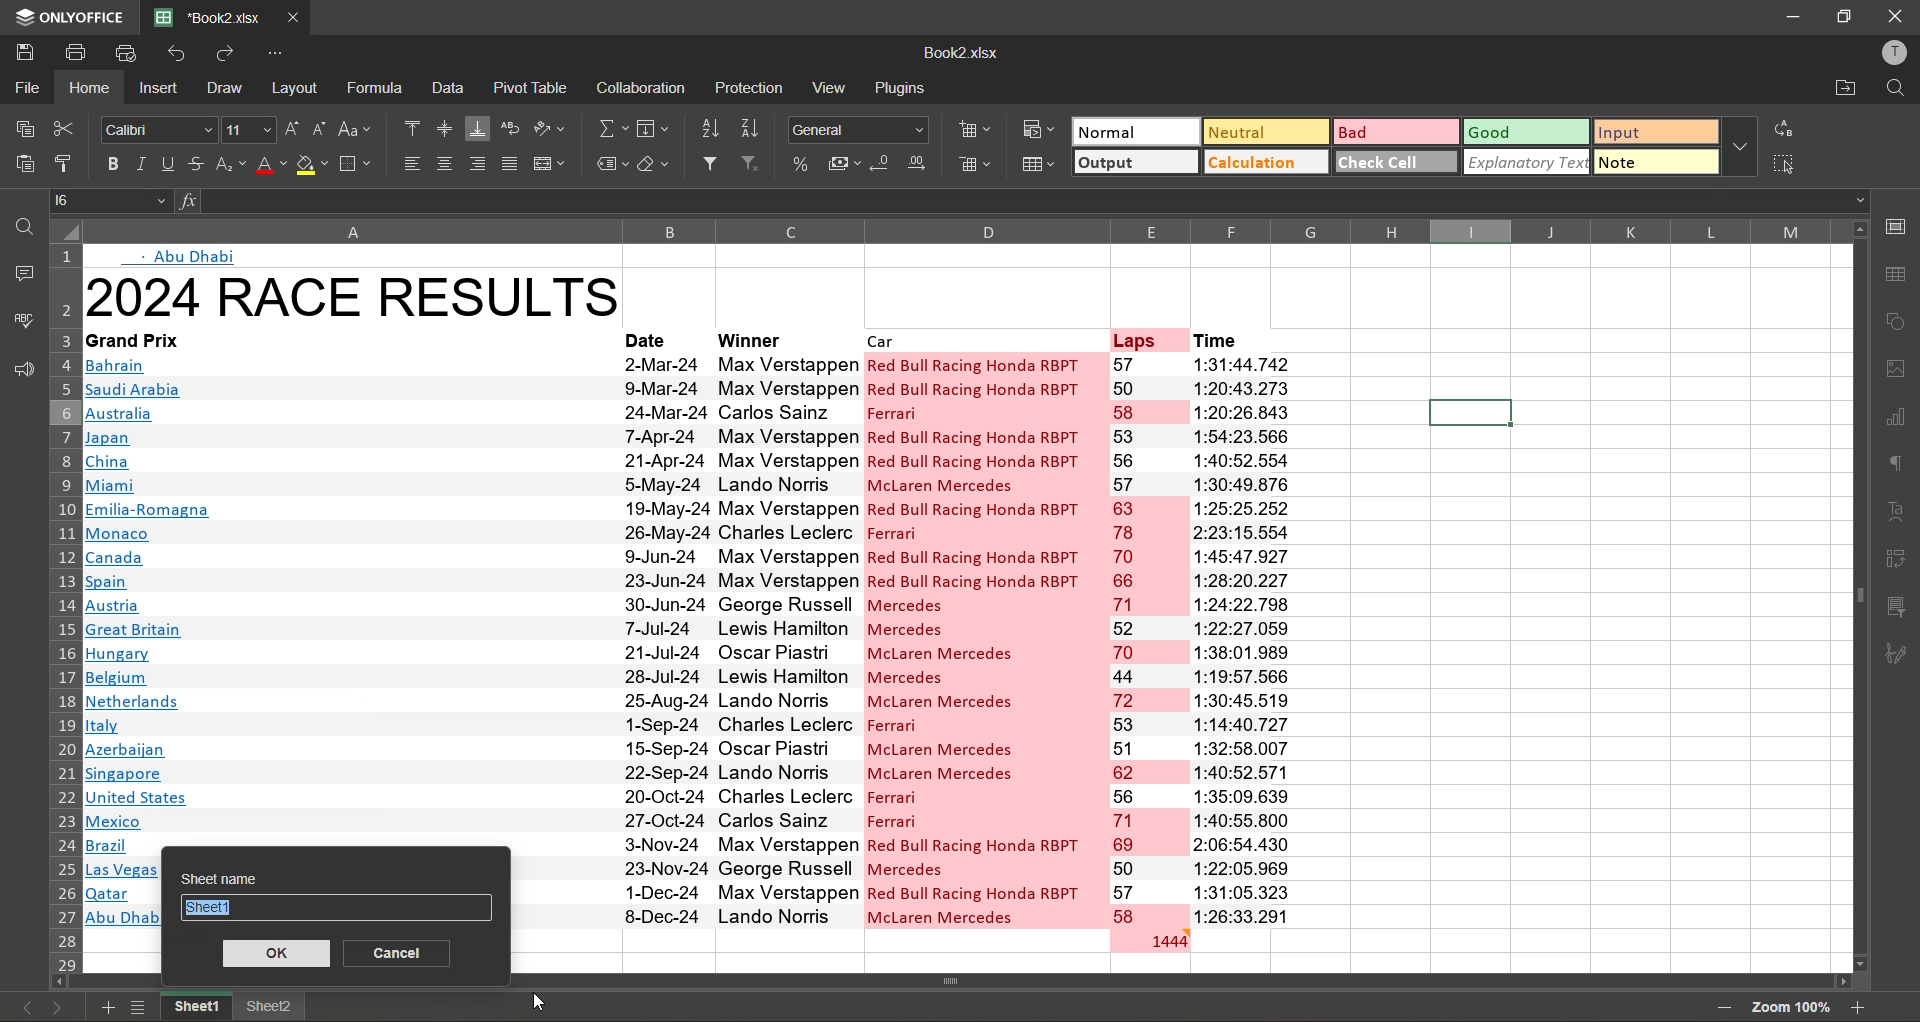 The width and height of the screenshot is (1920, 1022). I want to click on zoom in , so click(1859, 1005).